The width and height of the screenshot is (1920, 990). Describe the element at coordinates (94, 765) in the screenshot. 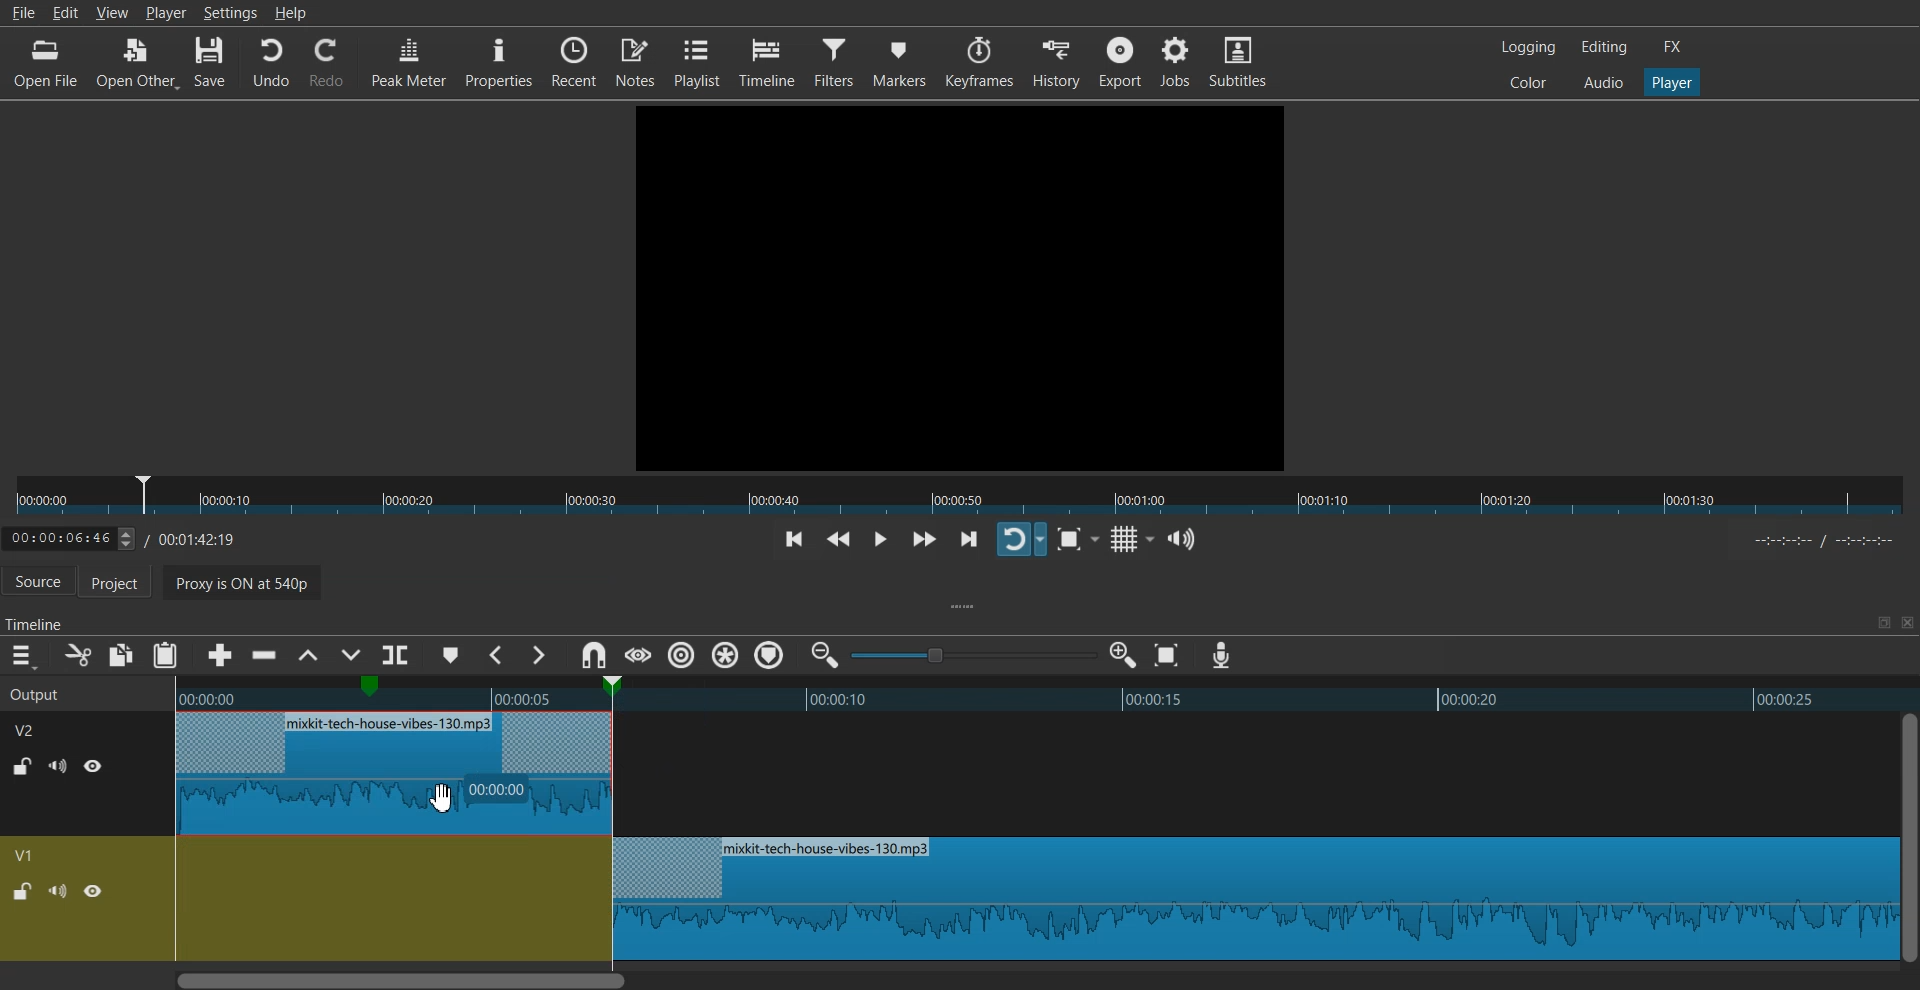

I see `Hide` at that location.